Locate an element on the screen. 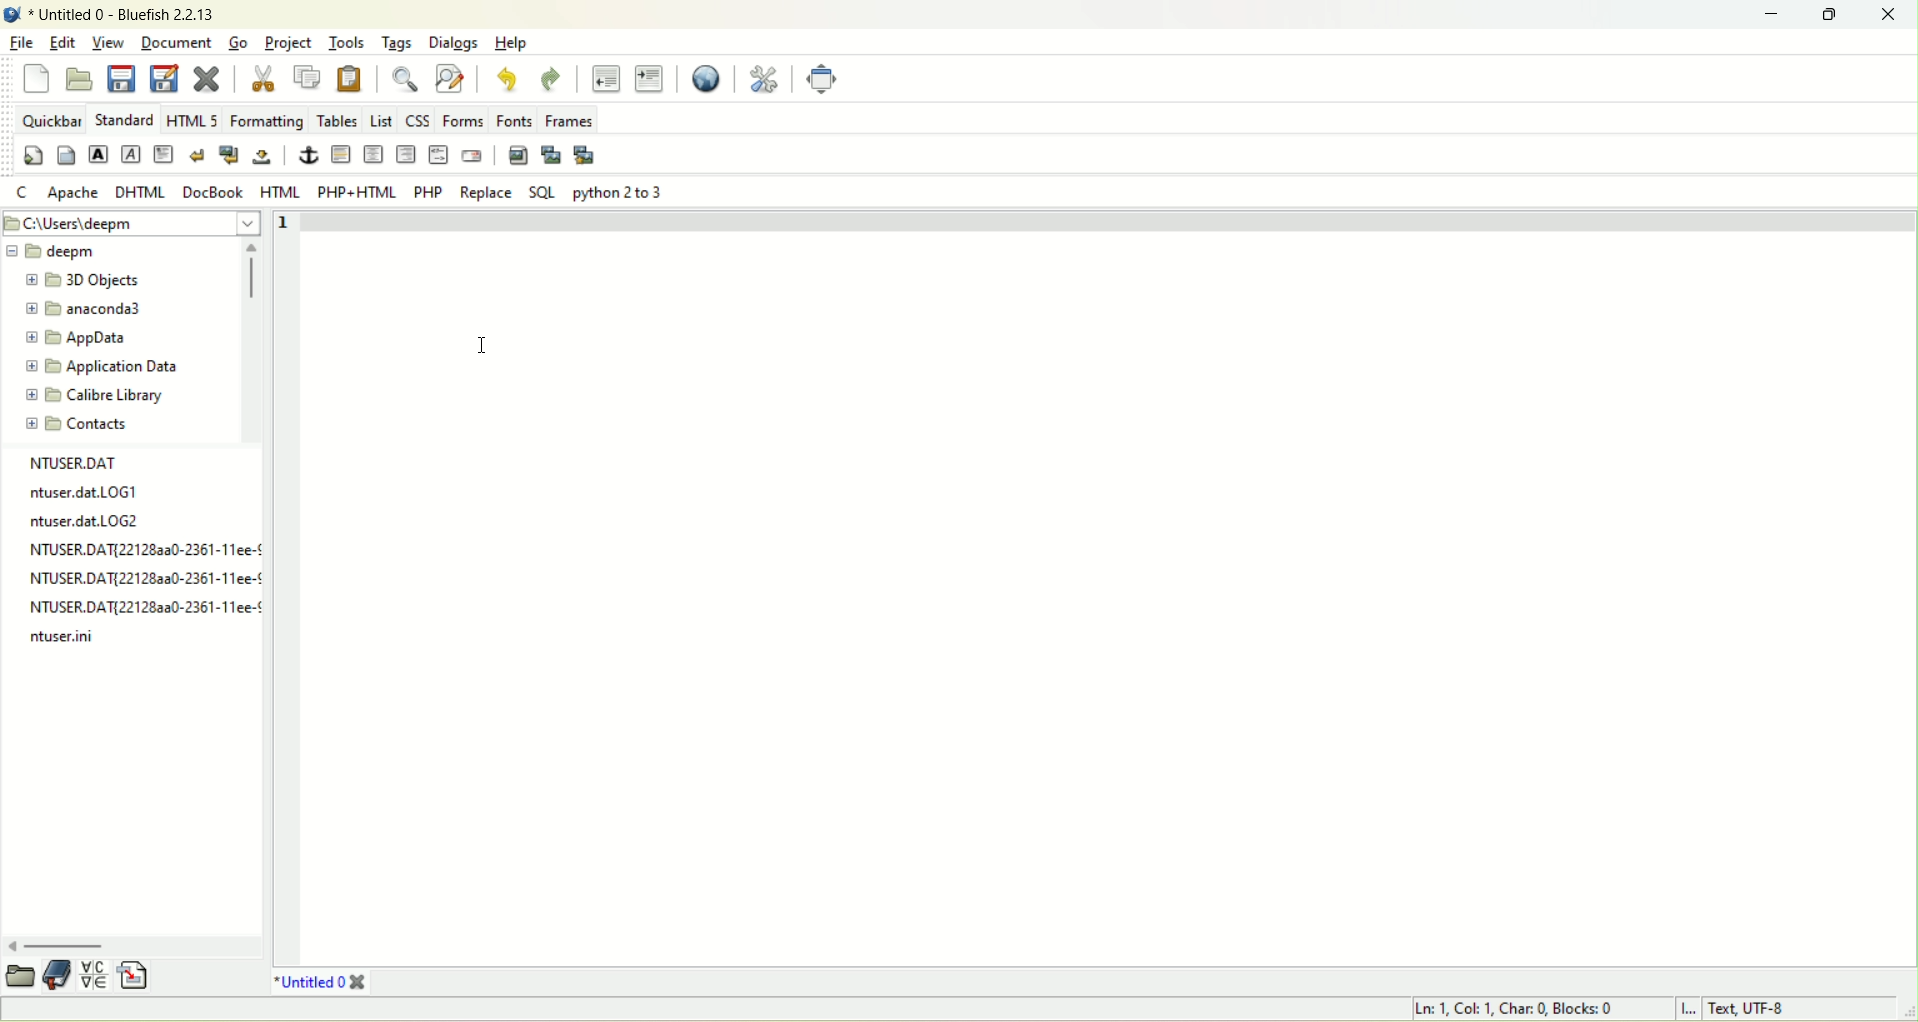 The image size is (1918, 1022). break and clear is located at coordinates (229, 154).